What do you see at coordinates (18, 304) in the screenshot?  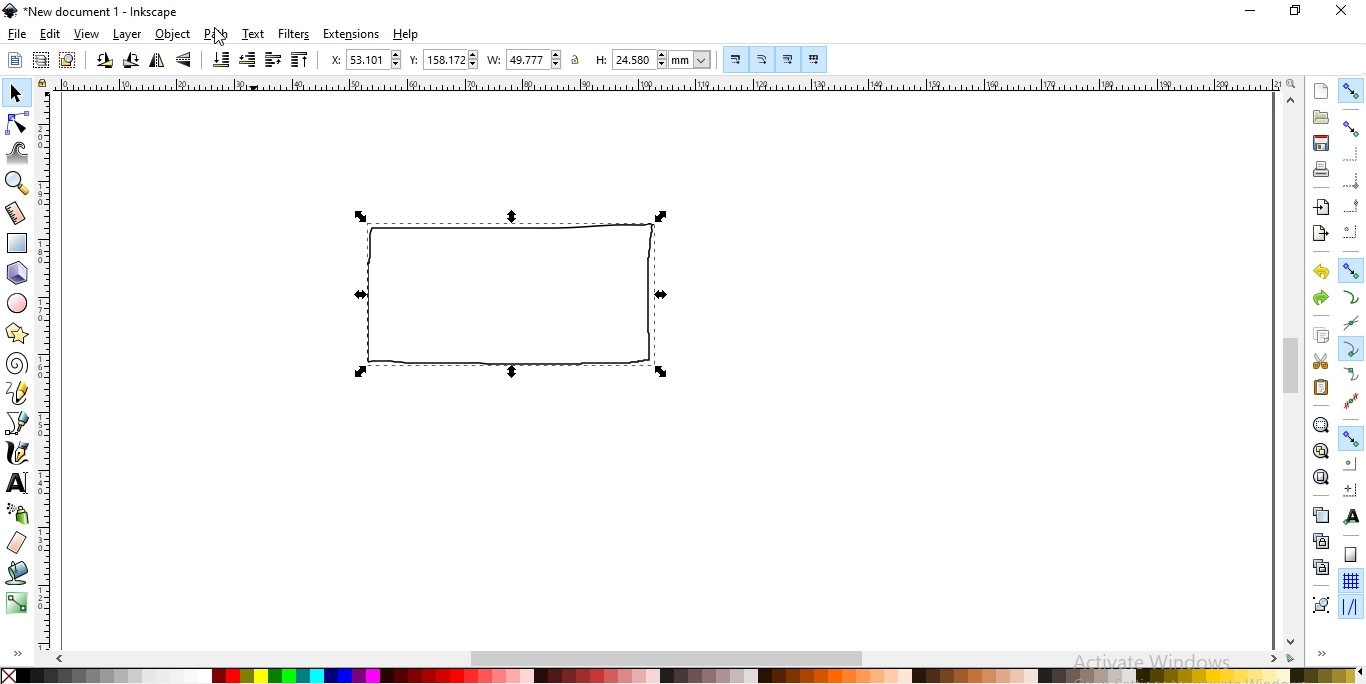 I see `create circles, ellipses andarcs` at bounding box center [18, 304].